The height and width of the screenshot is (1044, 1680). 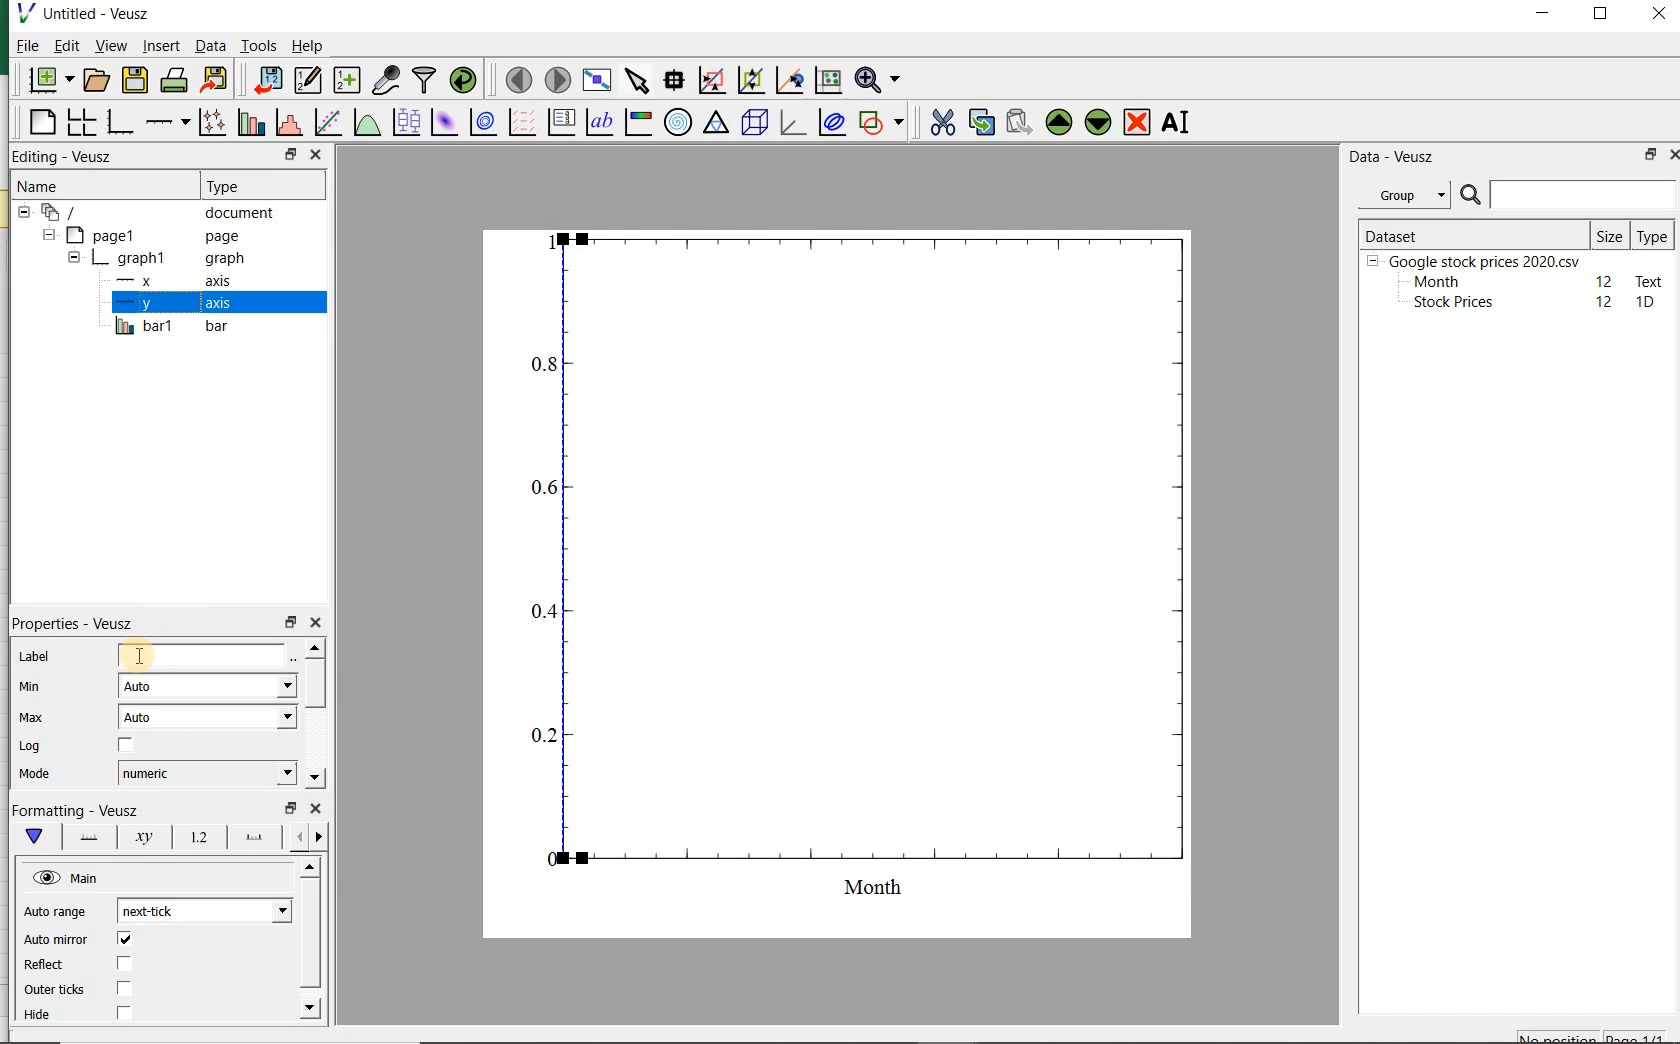 What do you see at coordinates (65, 157) in the screenshot?
I see `Editing - Veusz` at bounding box center [65, 157].